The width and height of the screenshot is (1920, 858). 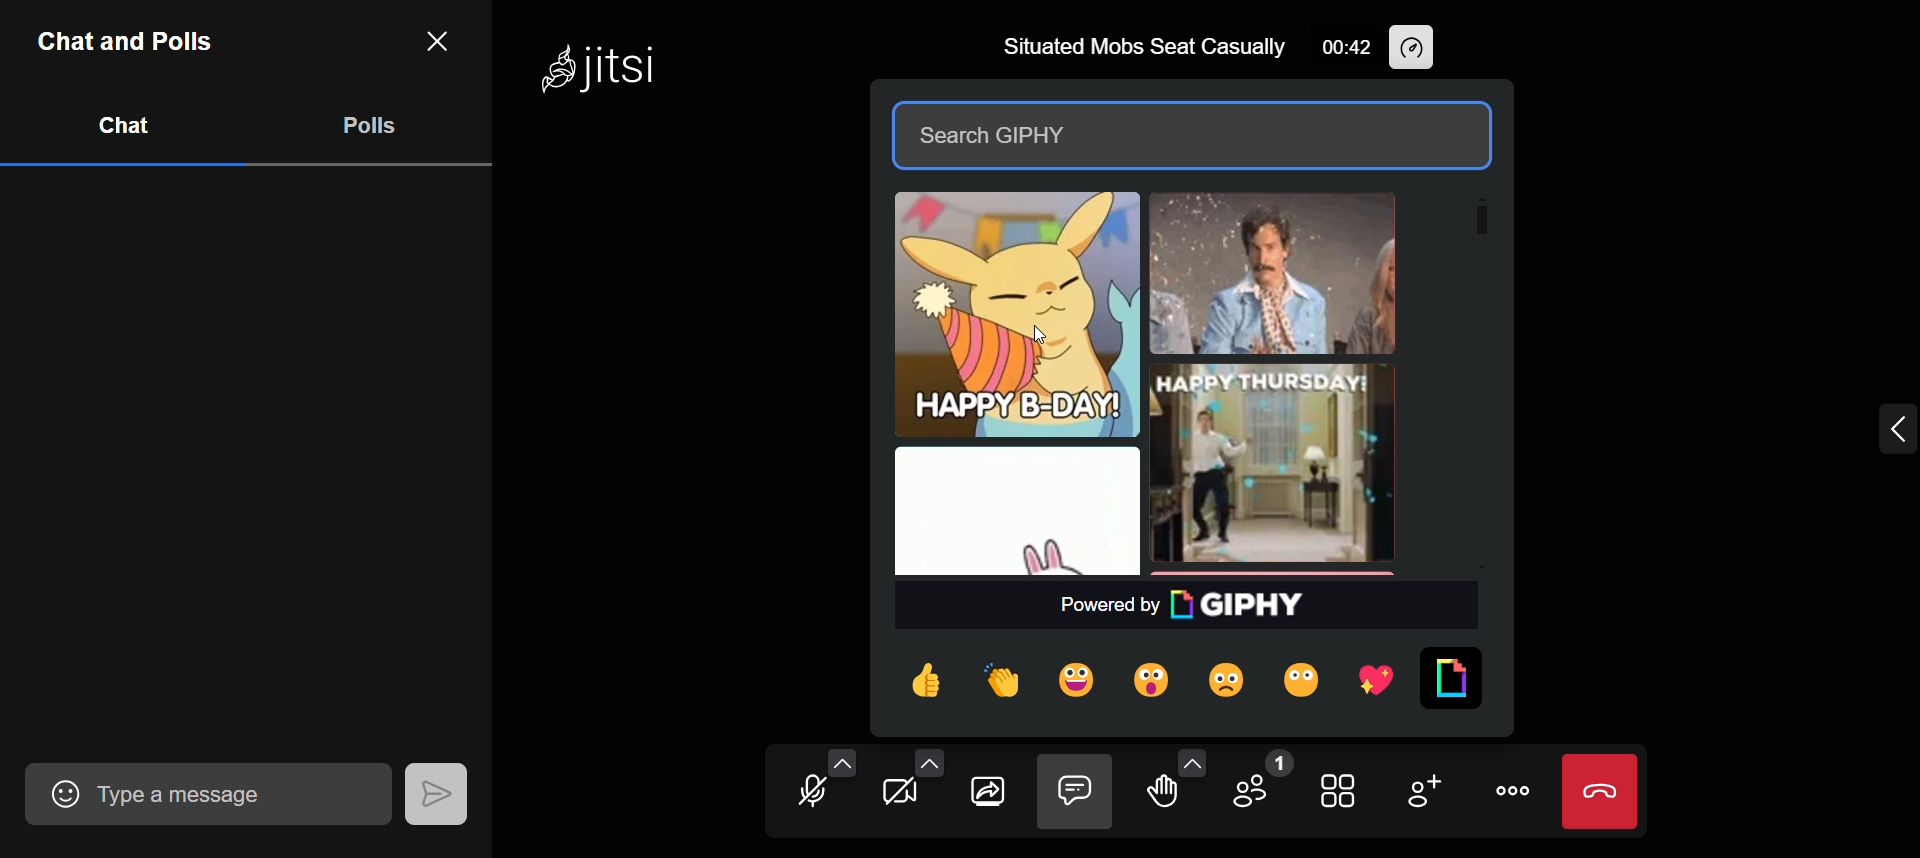 I want to click on Chat and Polls, so click(x=138, y=40).